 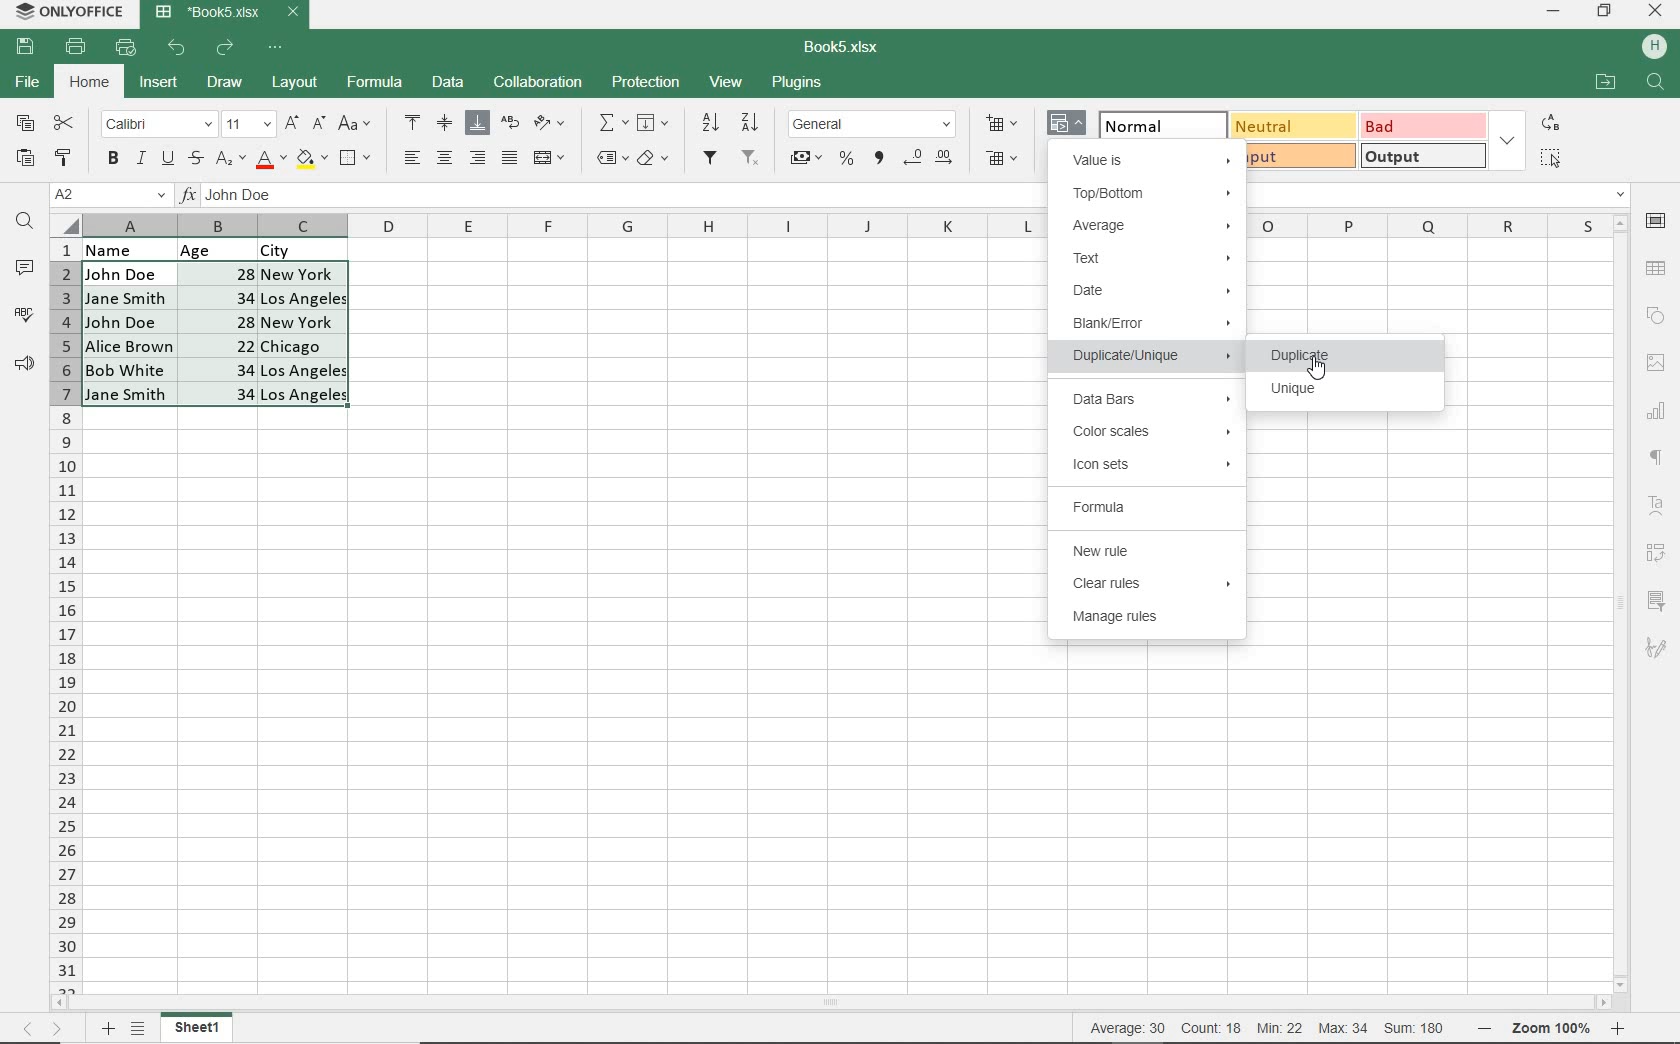 What do you see at coordinates (845, 159) in the screenshot?
I see `PERCENT STYLE` at bounding box center [845, 159].